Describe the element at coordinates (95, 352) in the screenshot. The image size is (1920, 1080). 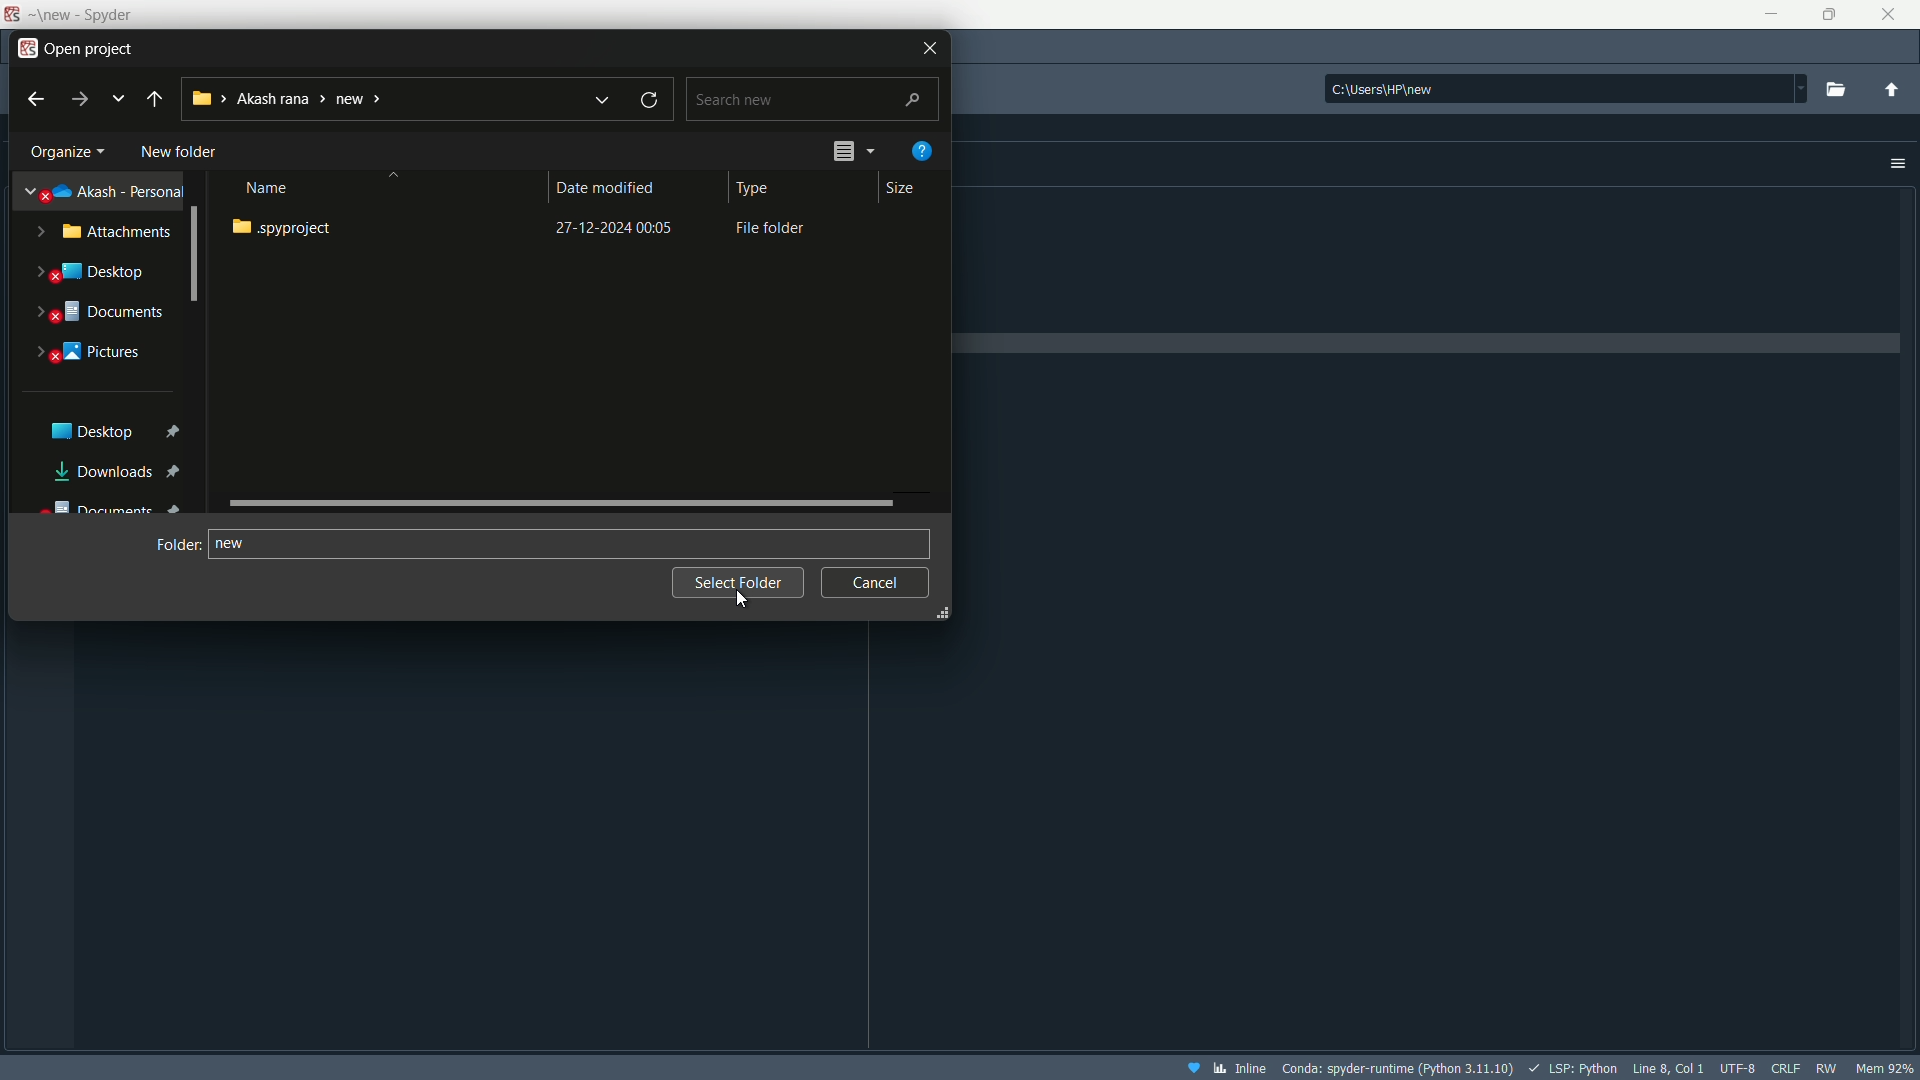
I see `pictures` at that location.